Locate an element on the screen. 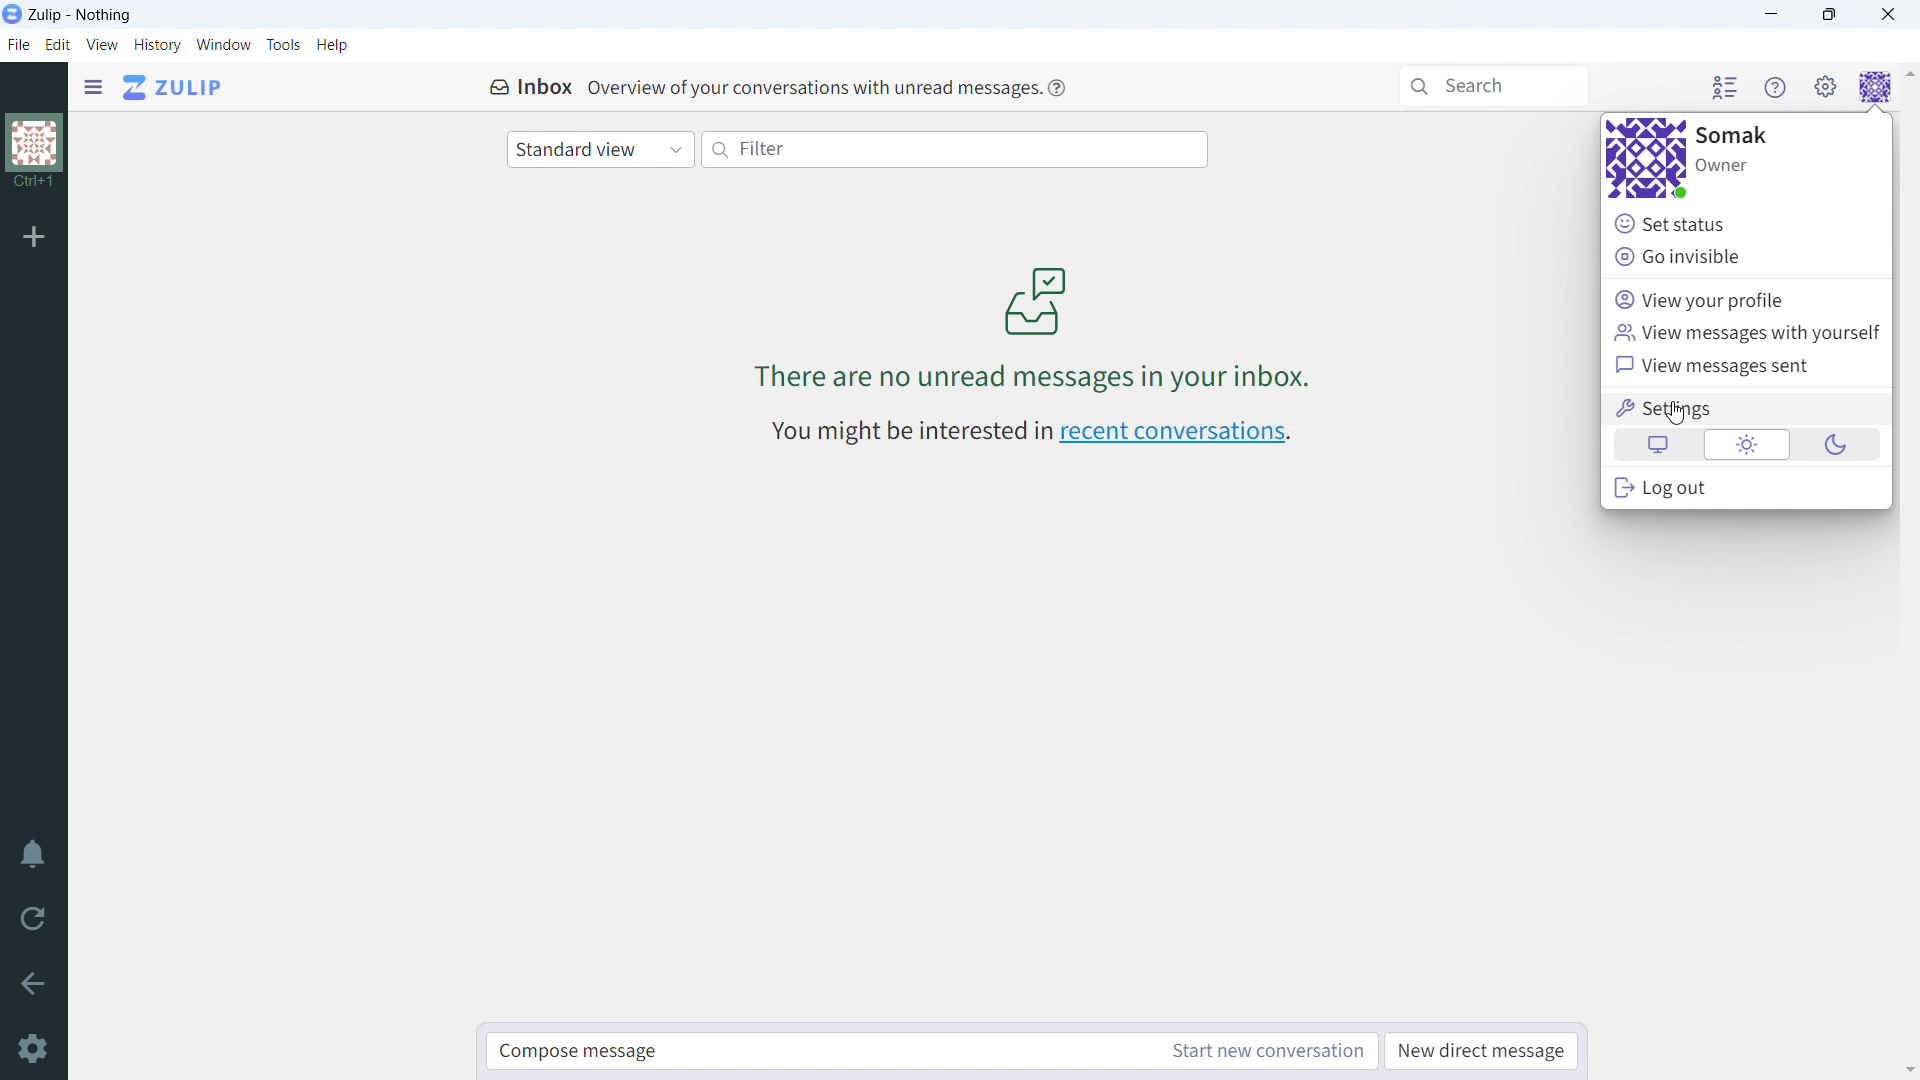 The width and height of the screenshot is (1920, 1080). close is located at coordinates (1888, 14).